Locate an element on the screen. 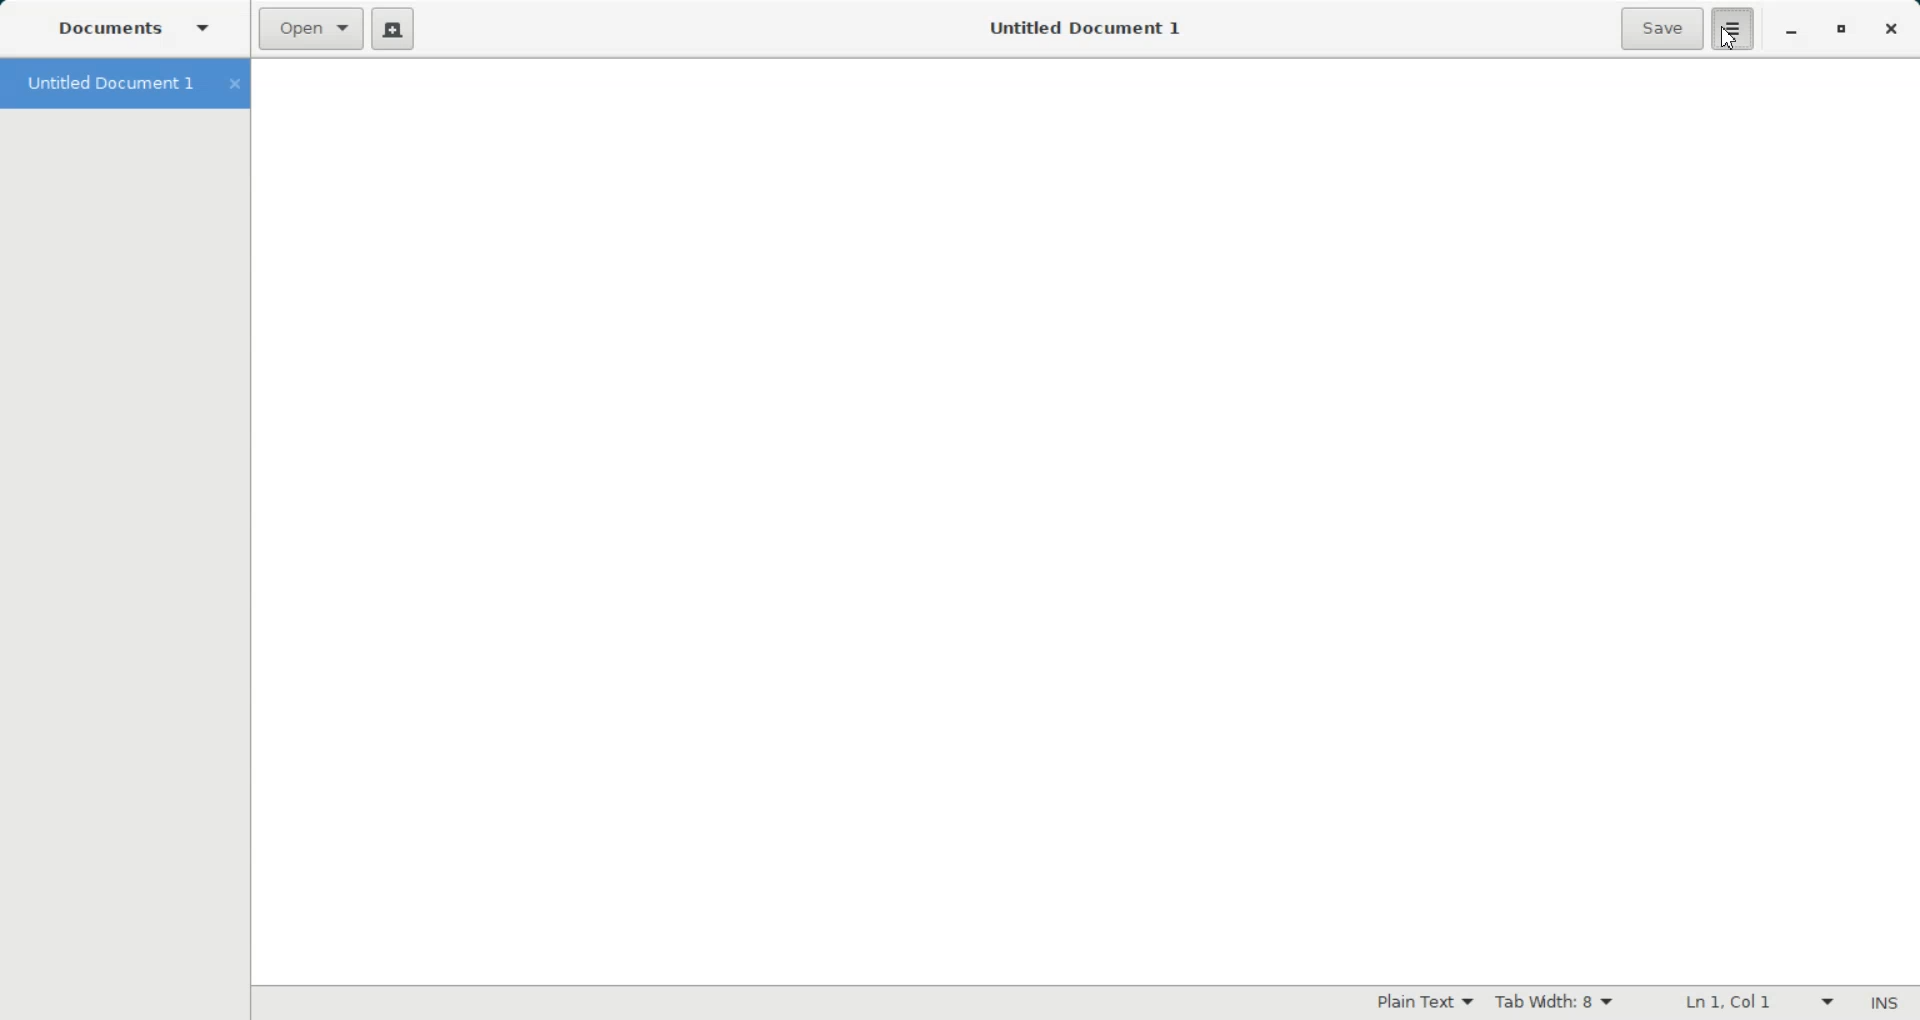 Image resolution: width=1920 pixels, height=1020 pixels. Minimize is located at coordinates (1793, 30).